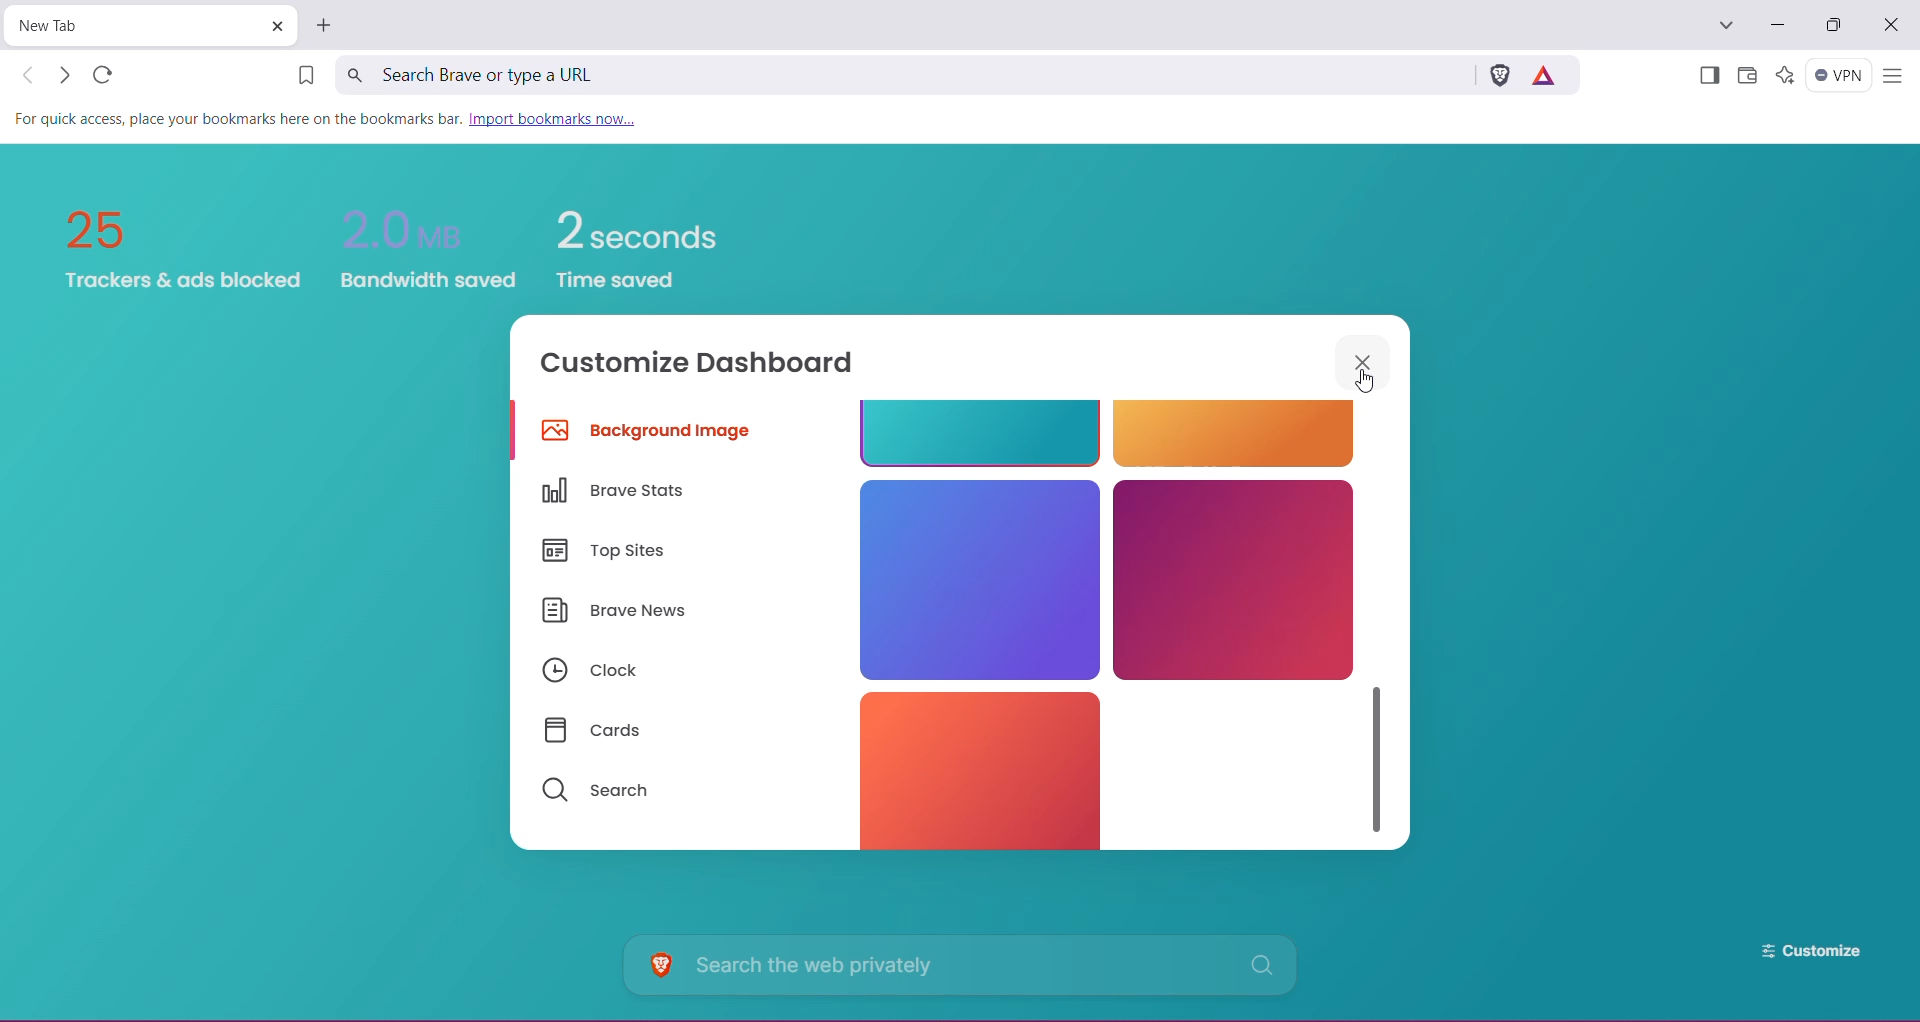 The width and height of the screenshot is (1920, 1022). What do you see at coordinates (621, 491) in the screenshot?
I see `Brave Stats` at bounding box center [621, 491].